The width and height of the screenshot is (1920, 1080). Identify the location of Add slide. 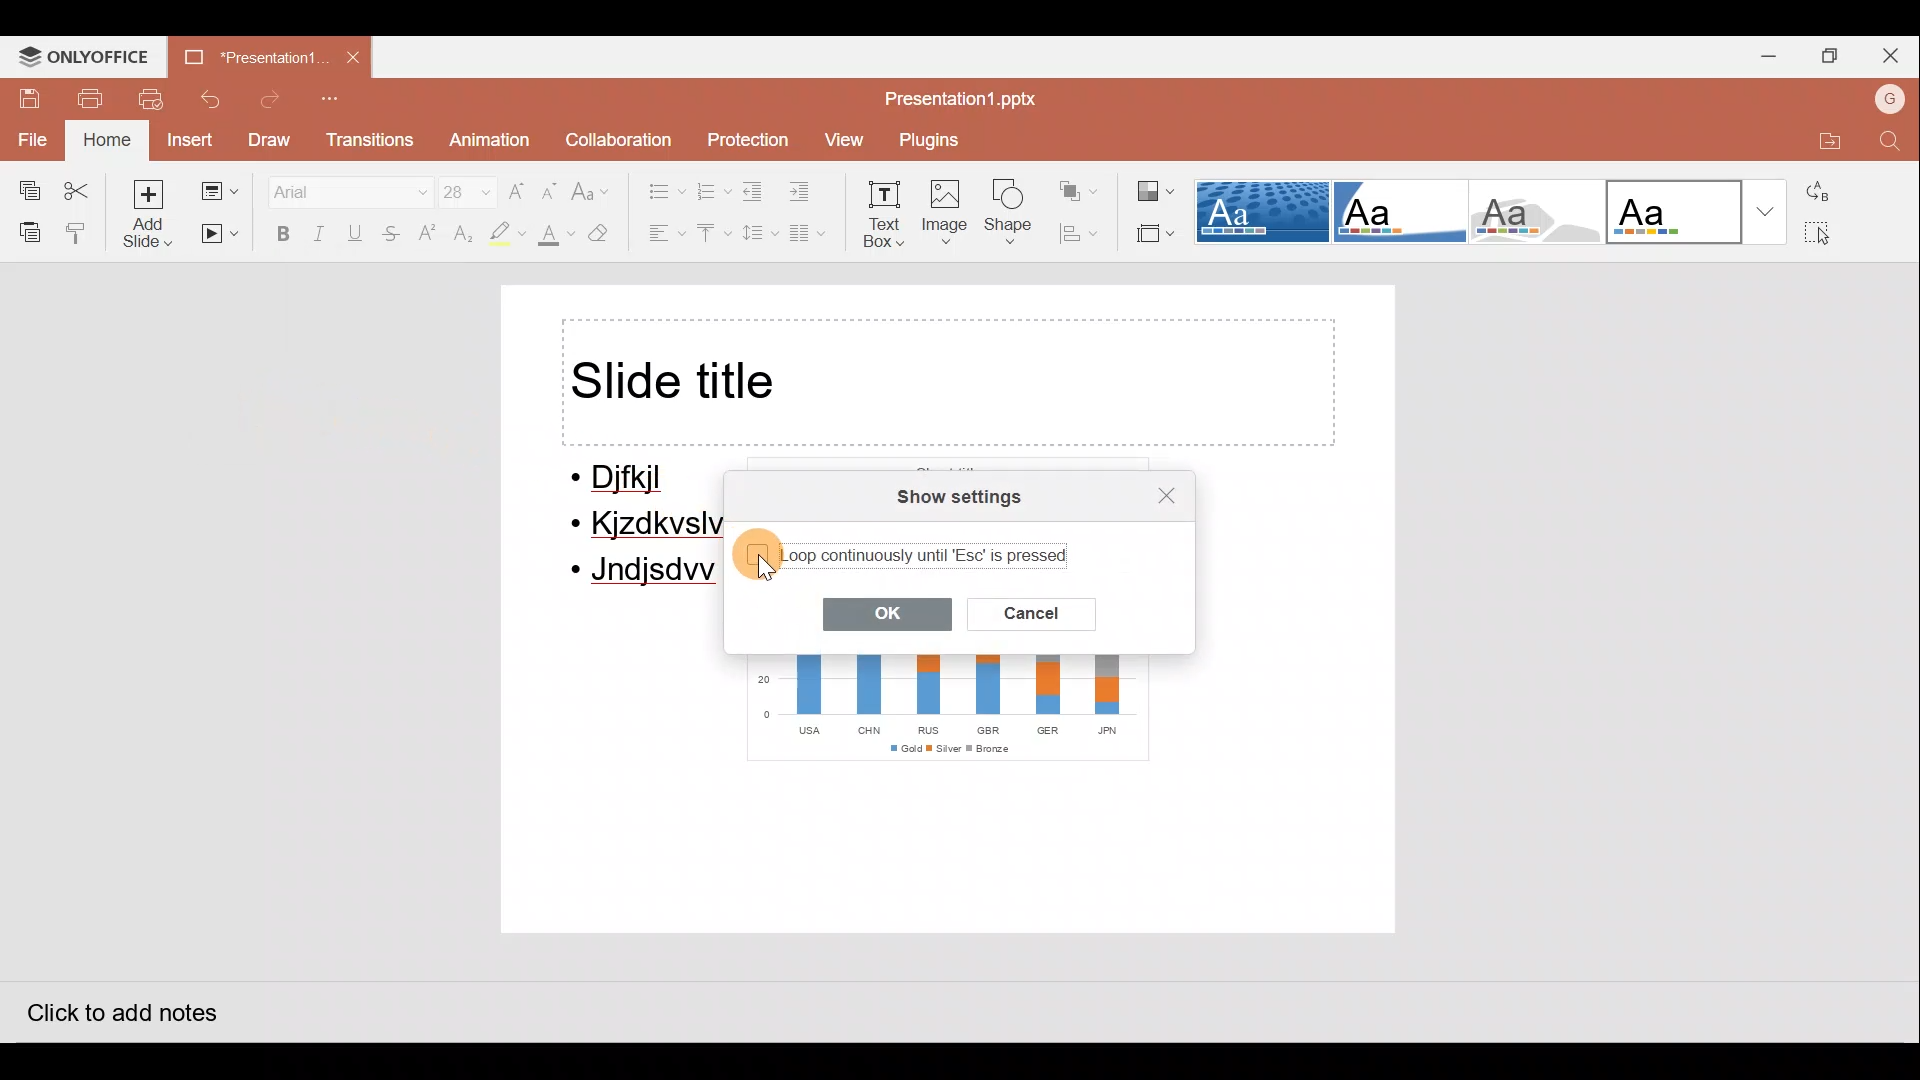
(152, 217).